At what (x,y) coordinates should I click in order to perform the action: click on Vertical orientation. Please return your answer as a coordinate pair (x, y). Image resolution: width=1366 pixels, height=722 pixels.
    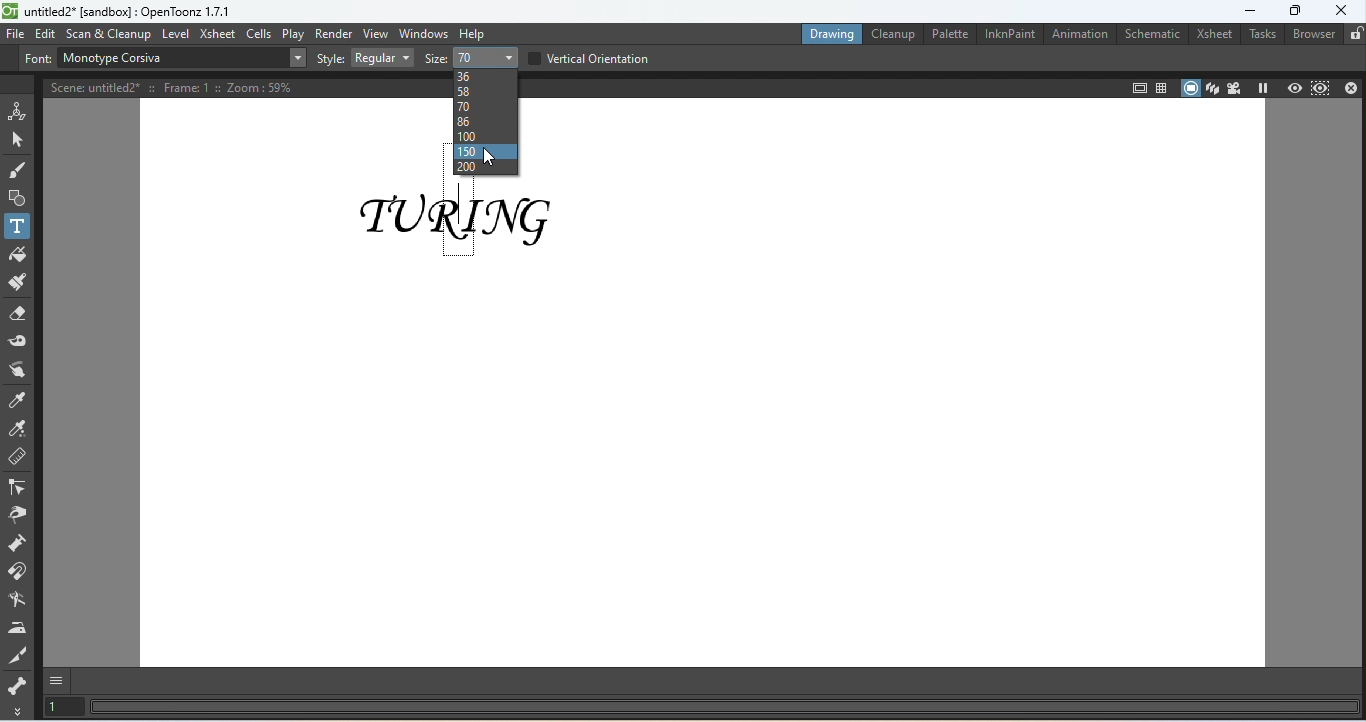
    Looking at the image, I should click on (589, 56).